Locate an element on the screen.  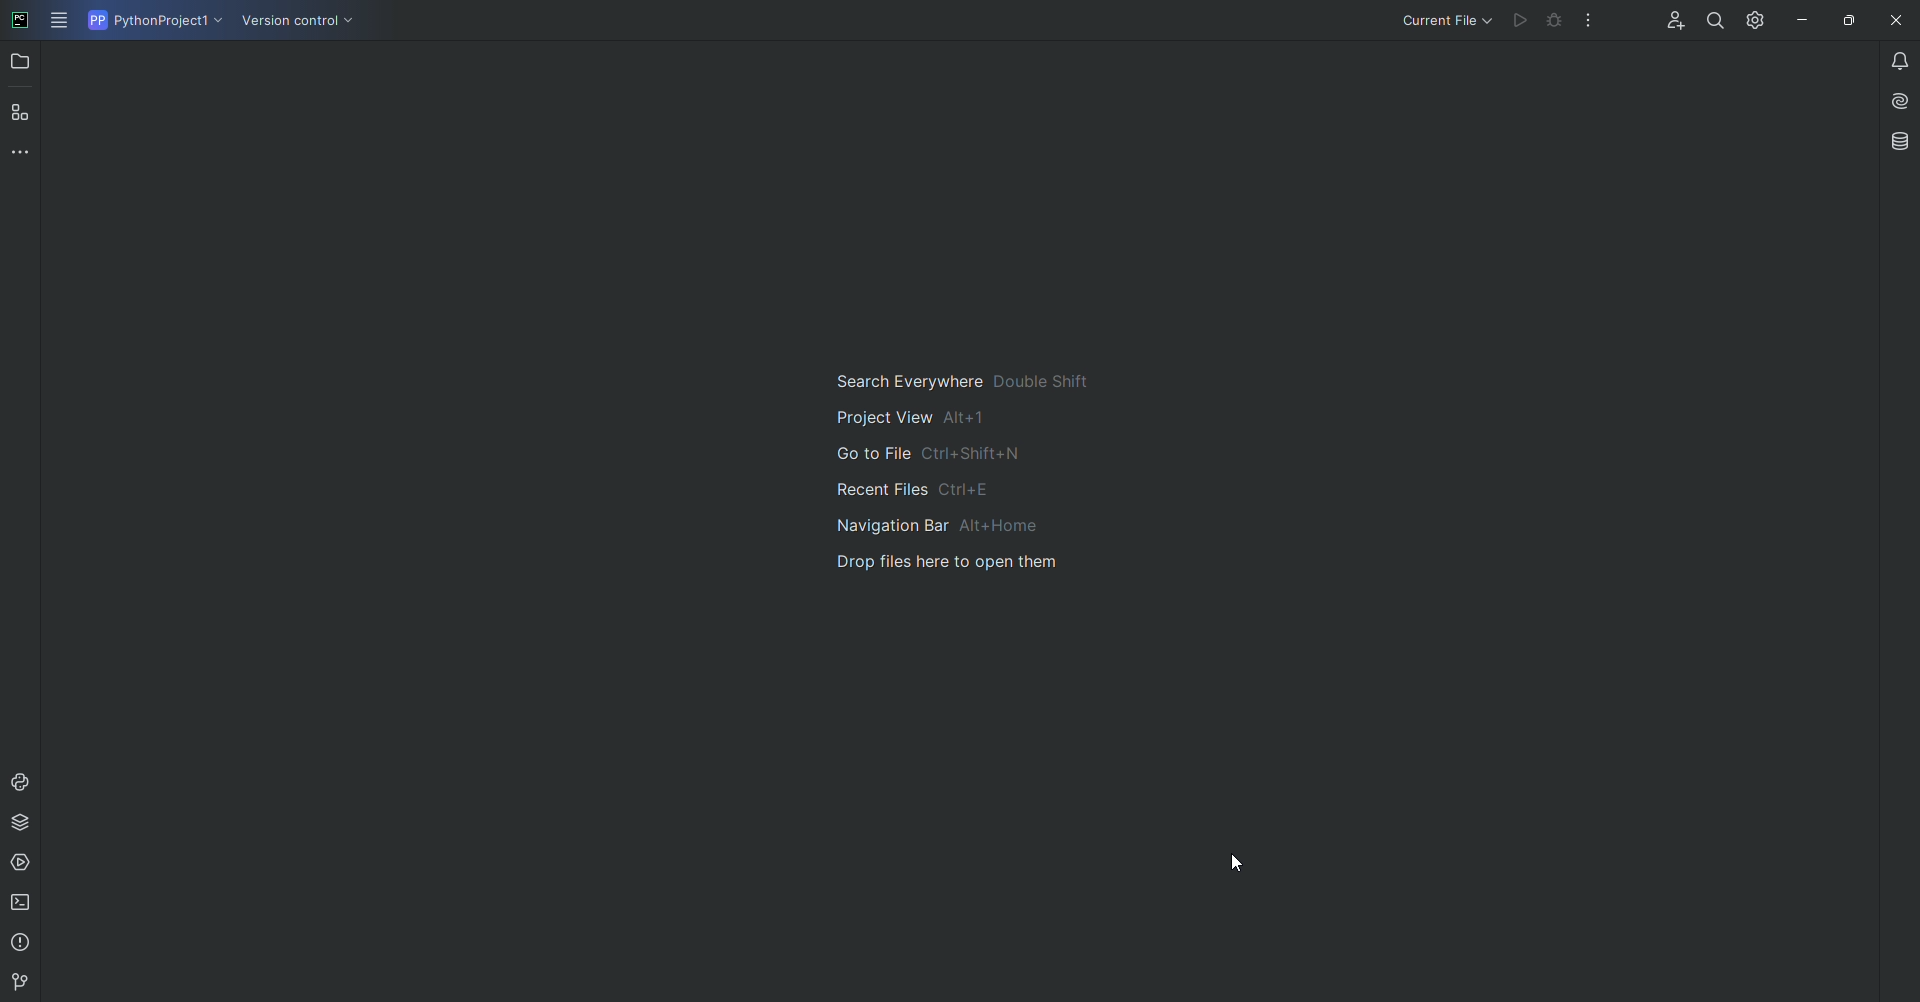
Notifications is located at coordinates (1888, 60).